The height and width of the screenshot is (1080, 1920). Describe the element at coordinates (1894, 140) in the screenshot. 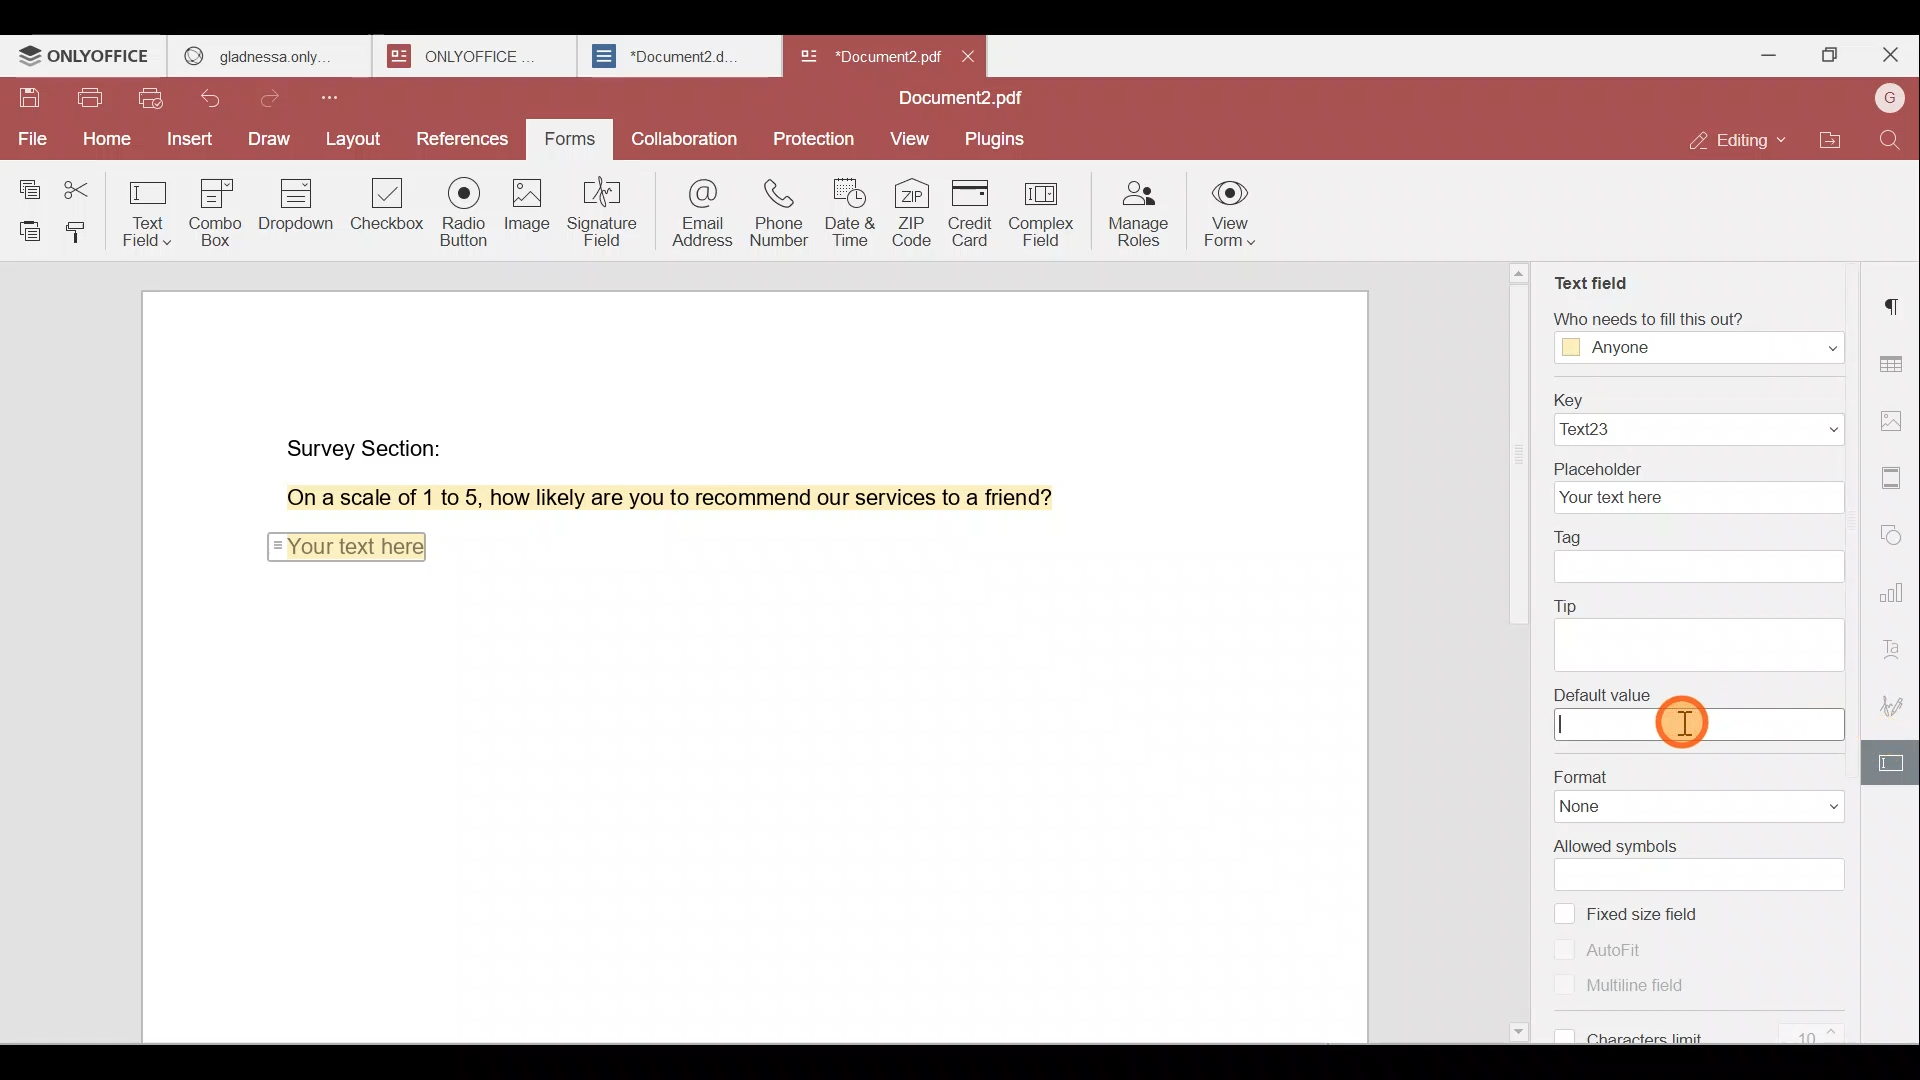

I see `Find` at that location.